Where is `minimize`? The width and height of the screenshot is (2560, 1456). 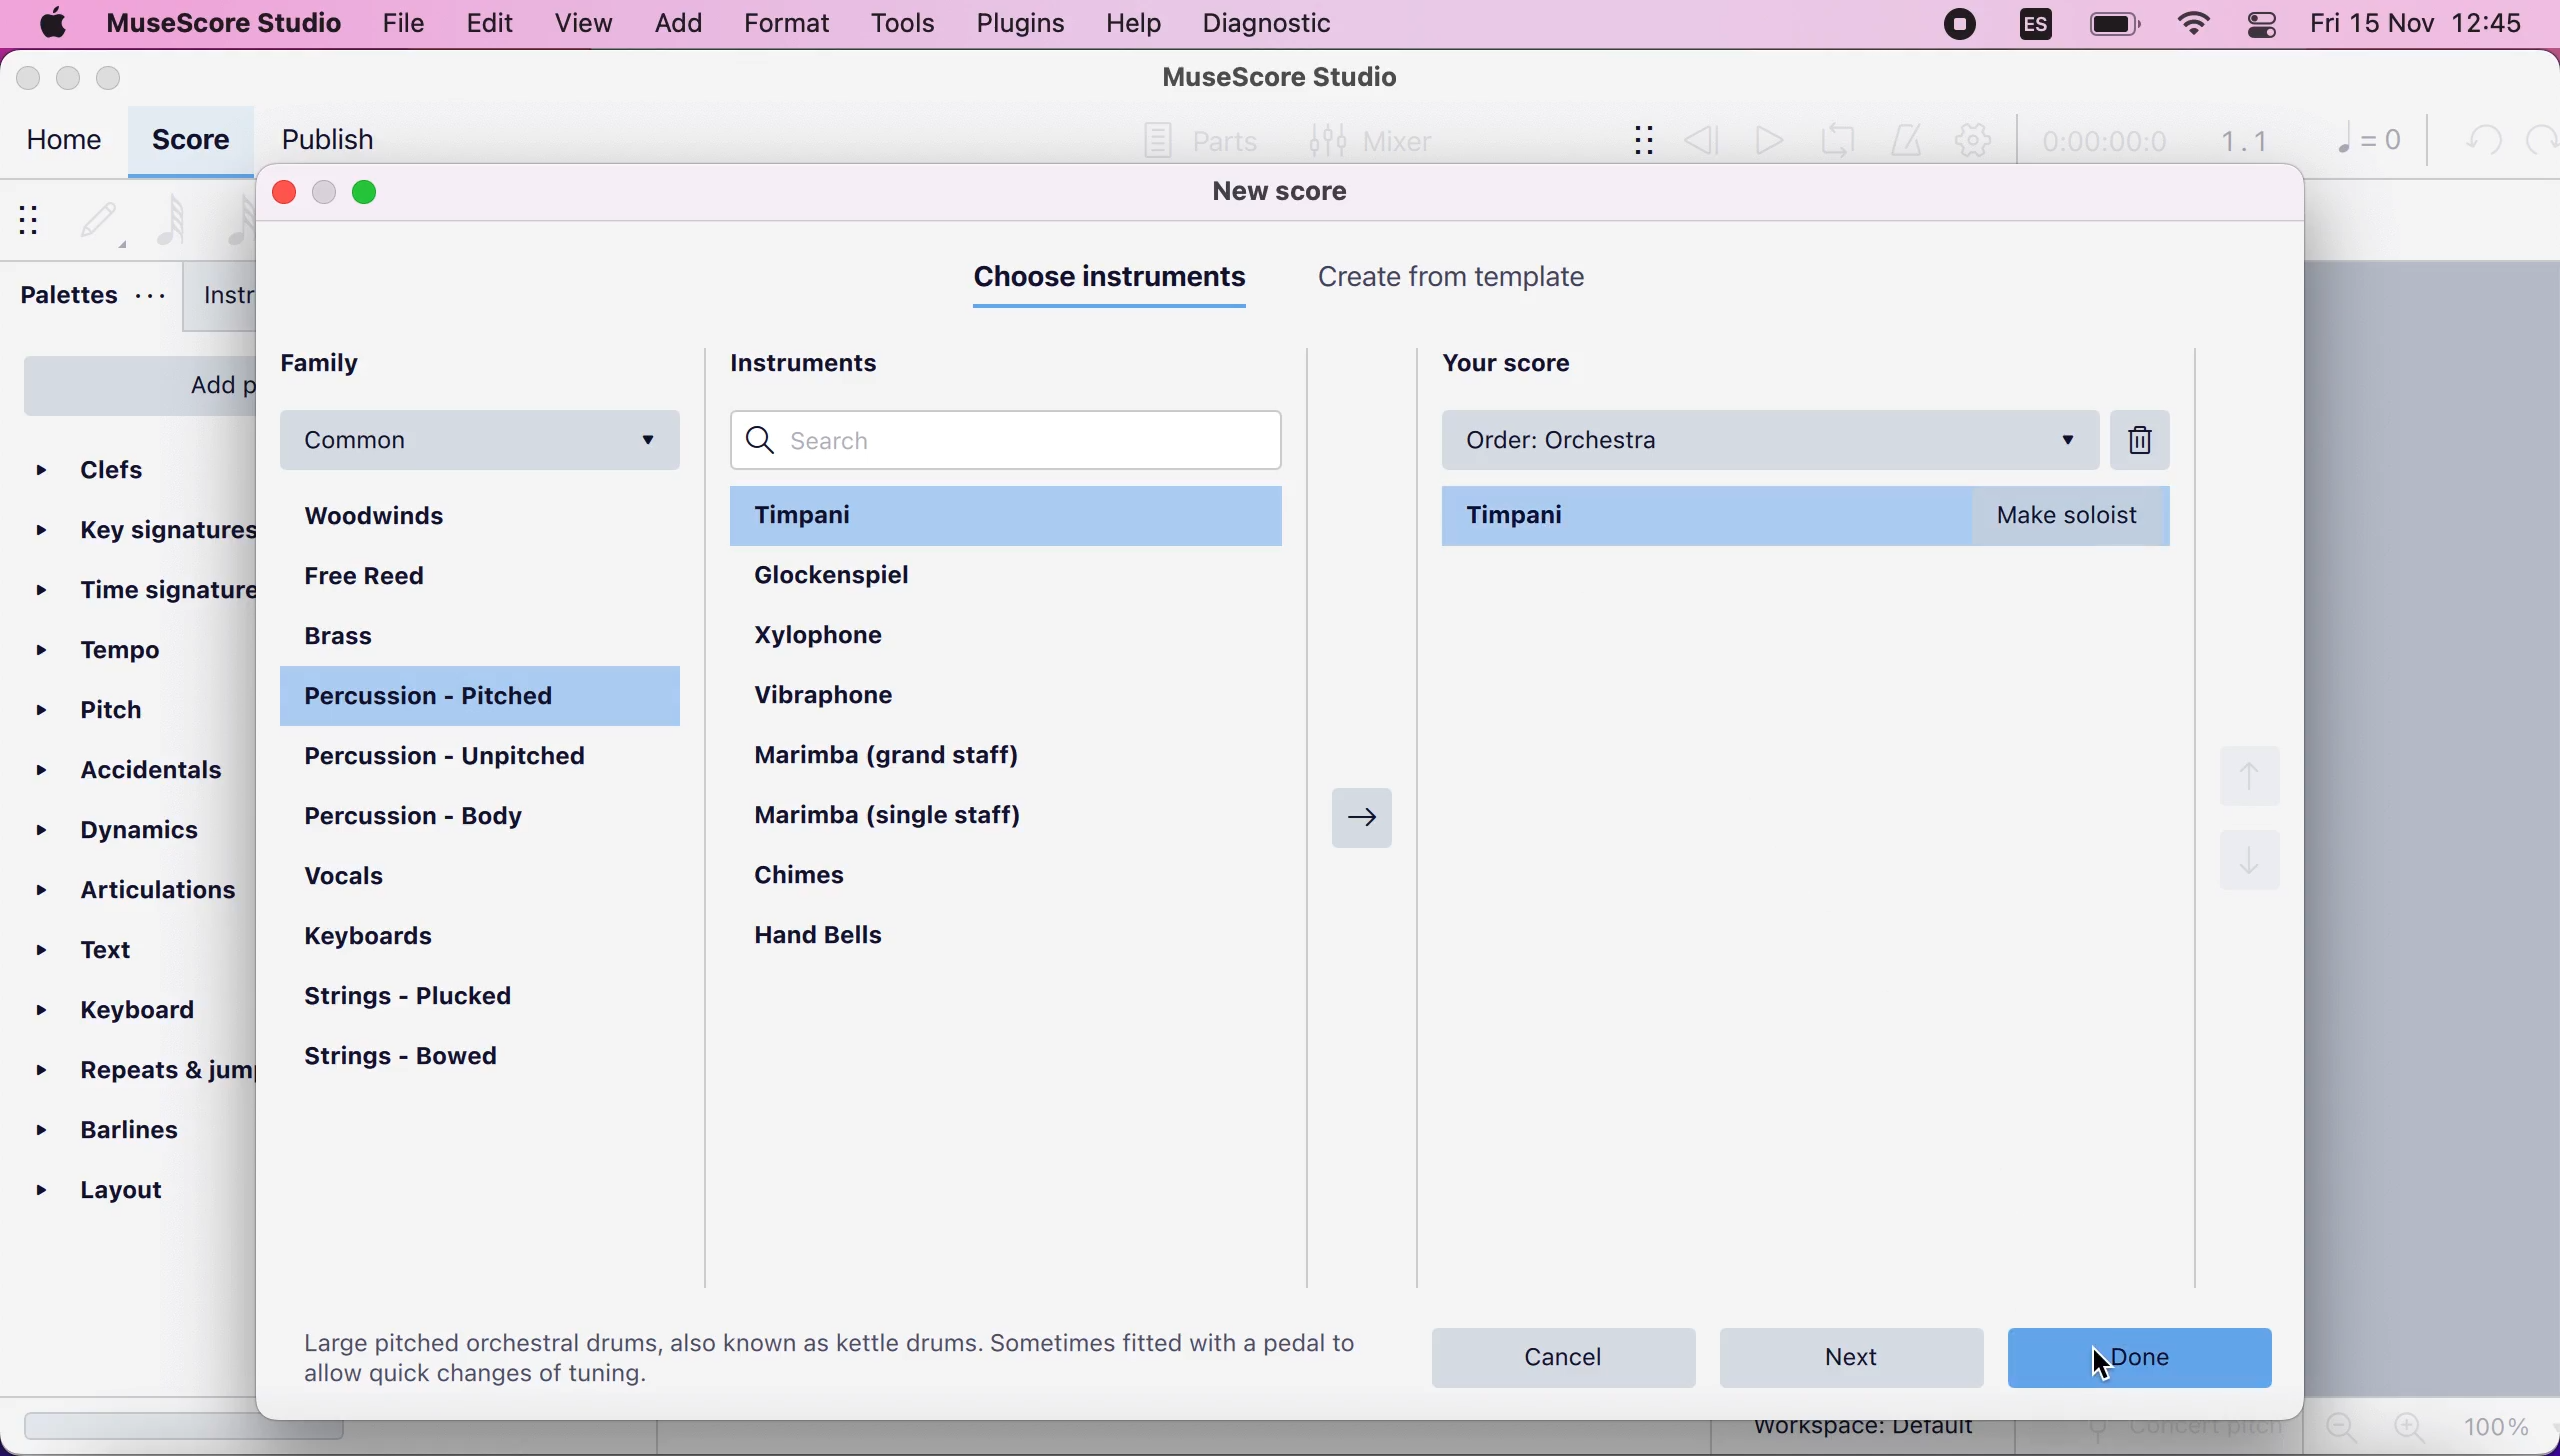
minimize is located at coordinates (67, 73).